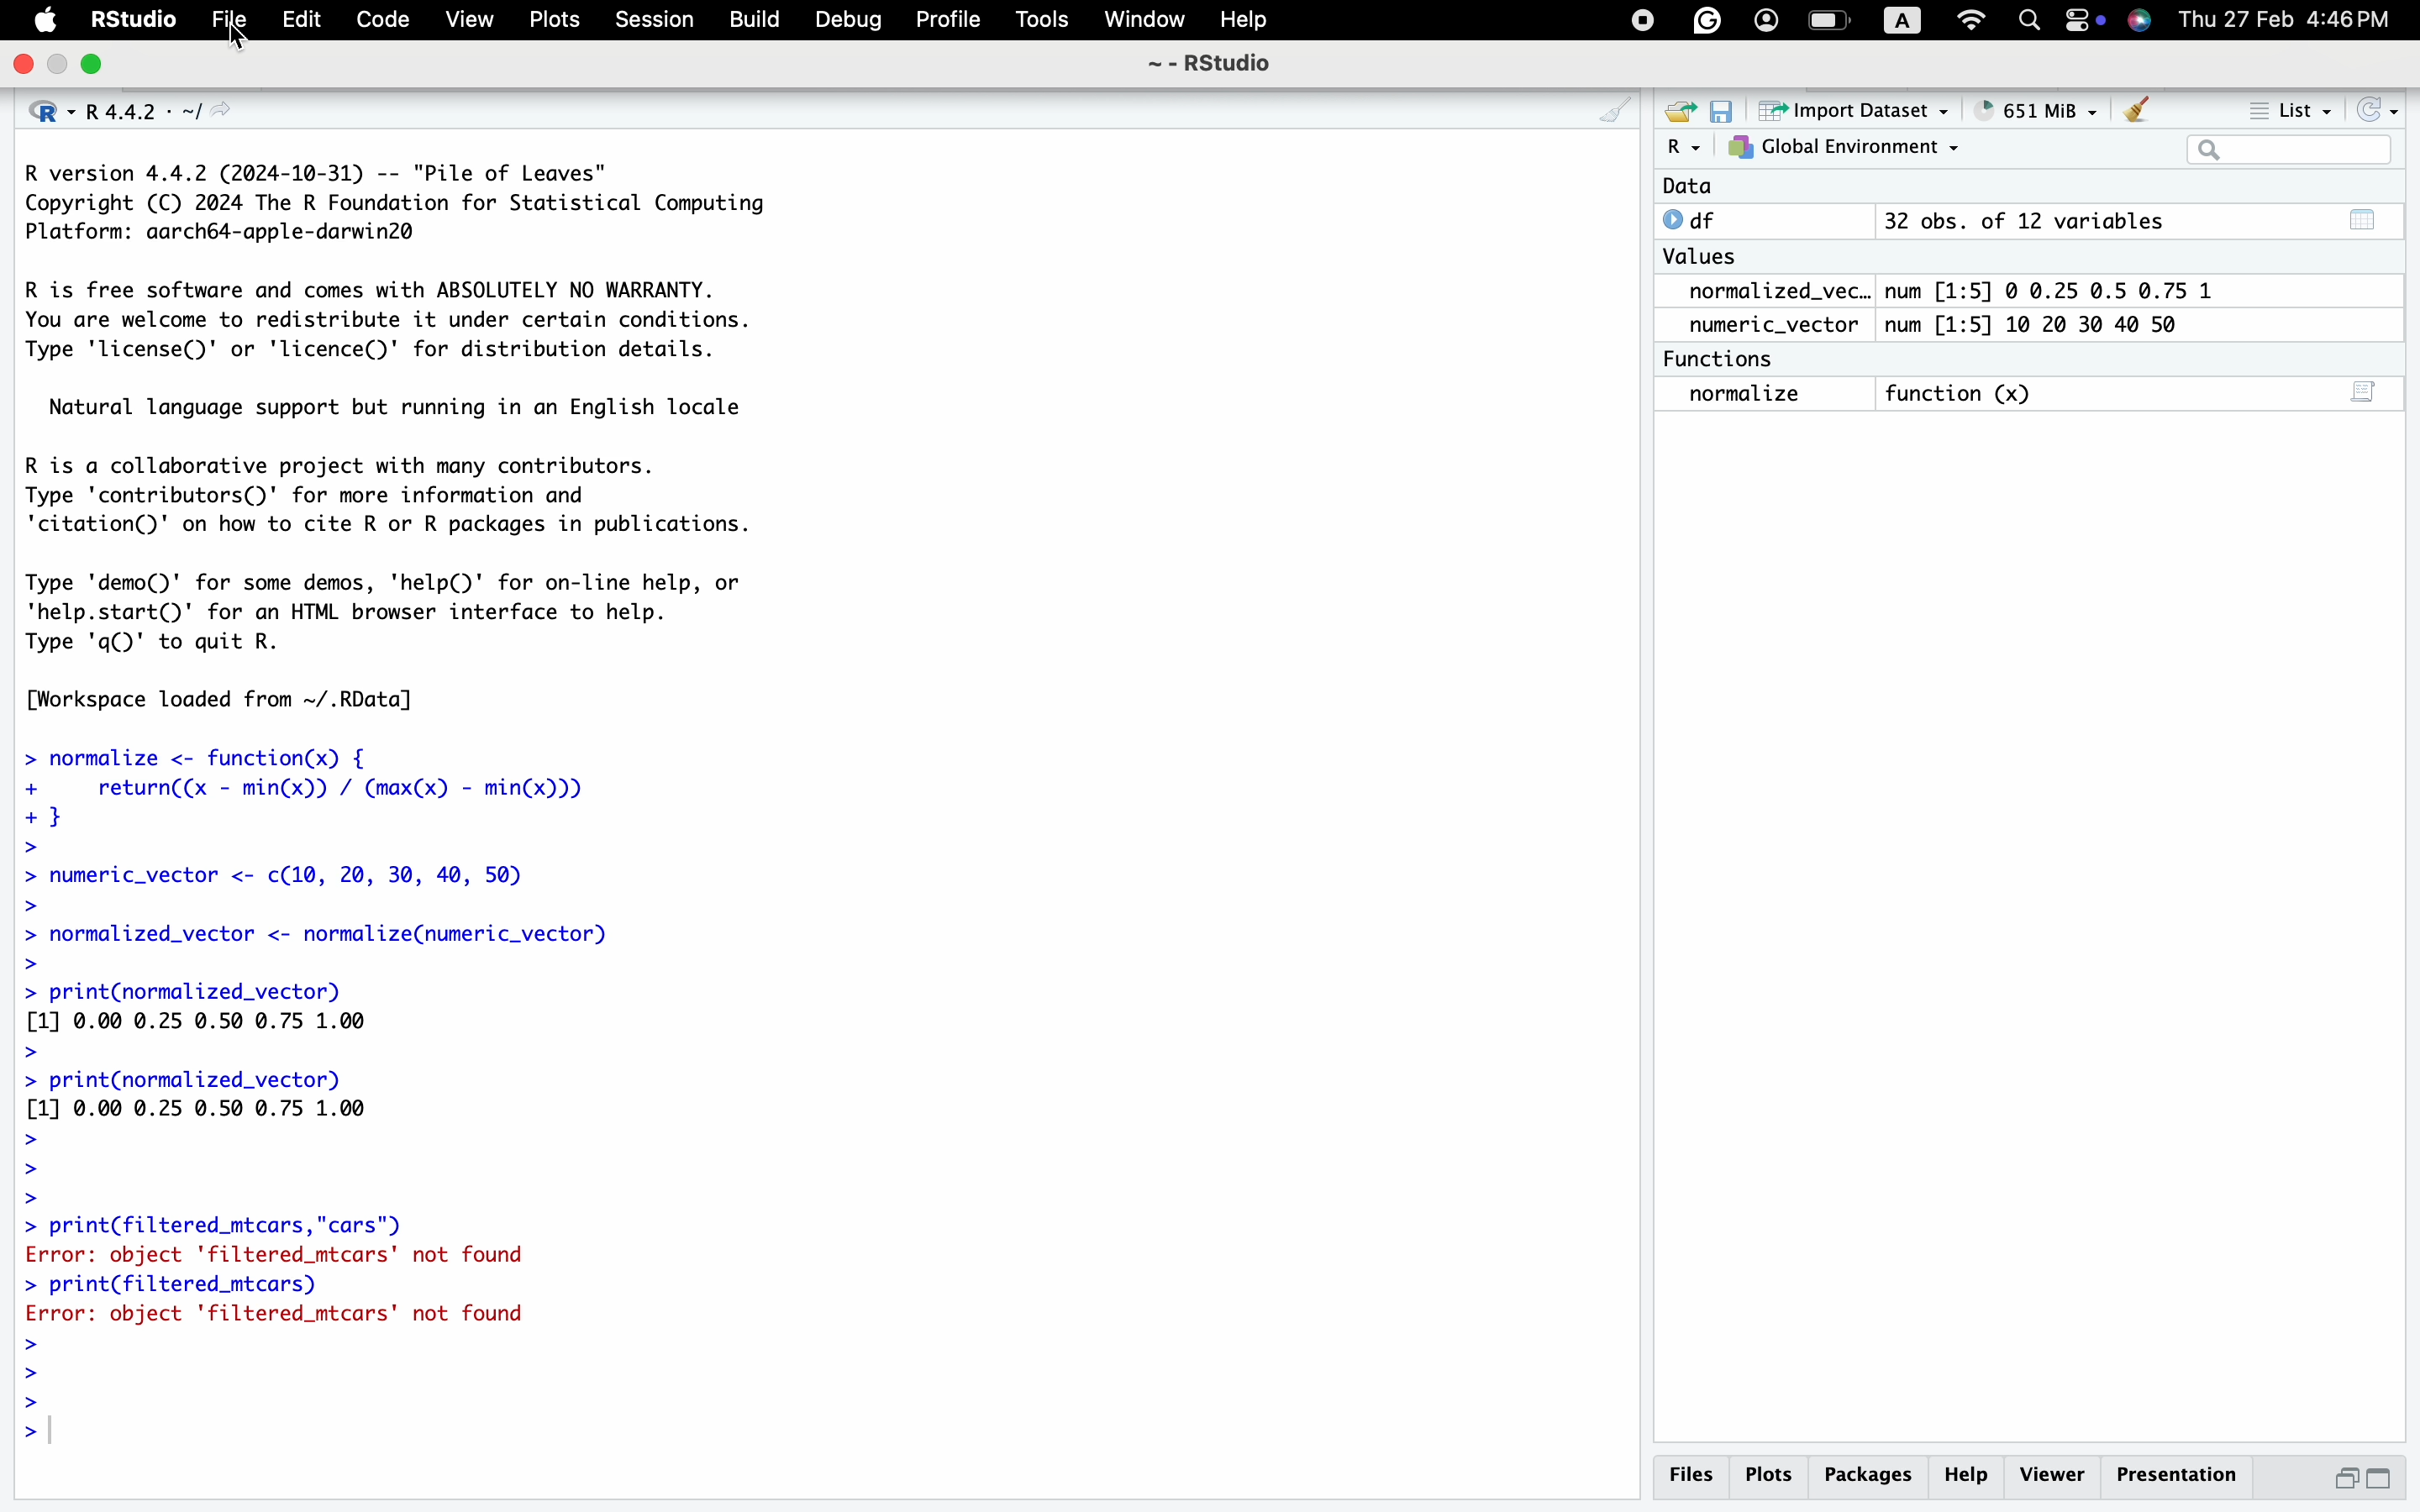  Describe the element at coordinates (243, 43) in the screenshot. I see `cursor` at that location.